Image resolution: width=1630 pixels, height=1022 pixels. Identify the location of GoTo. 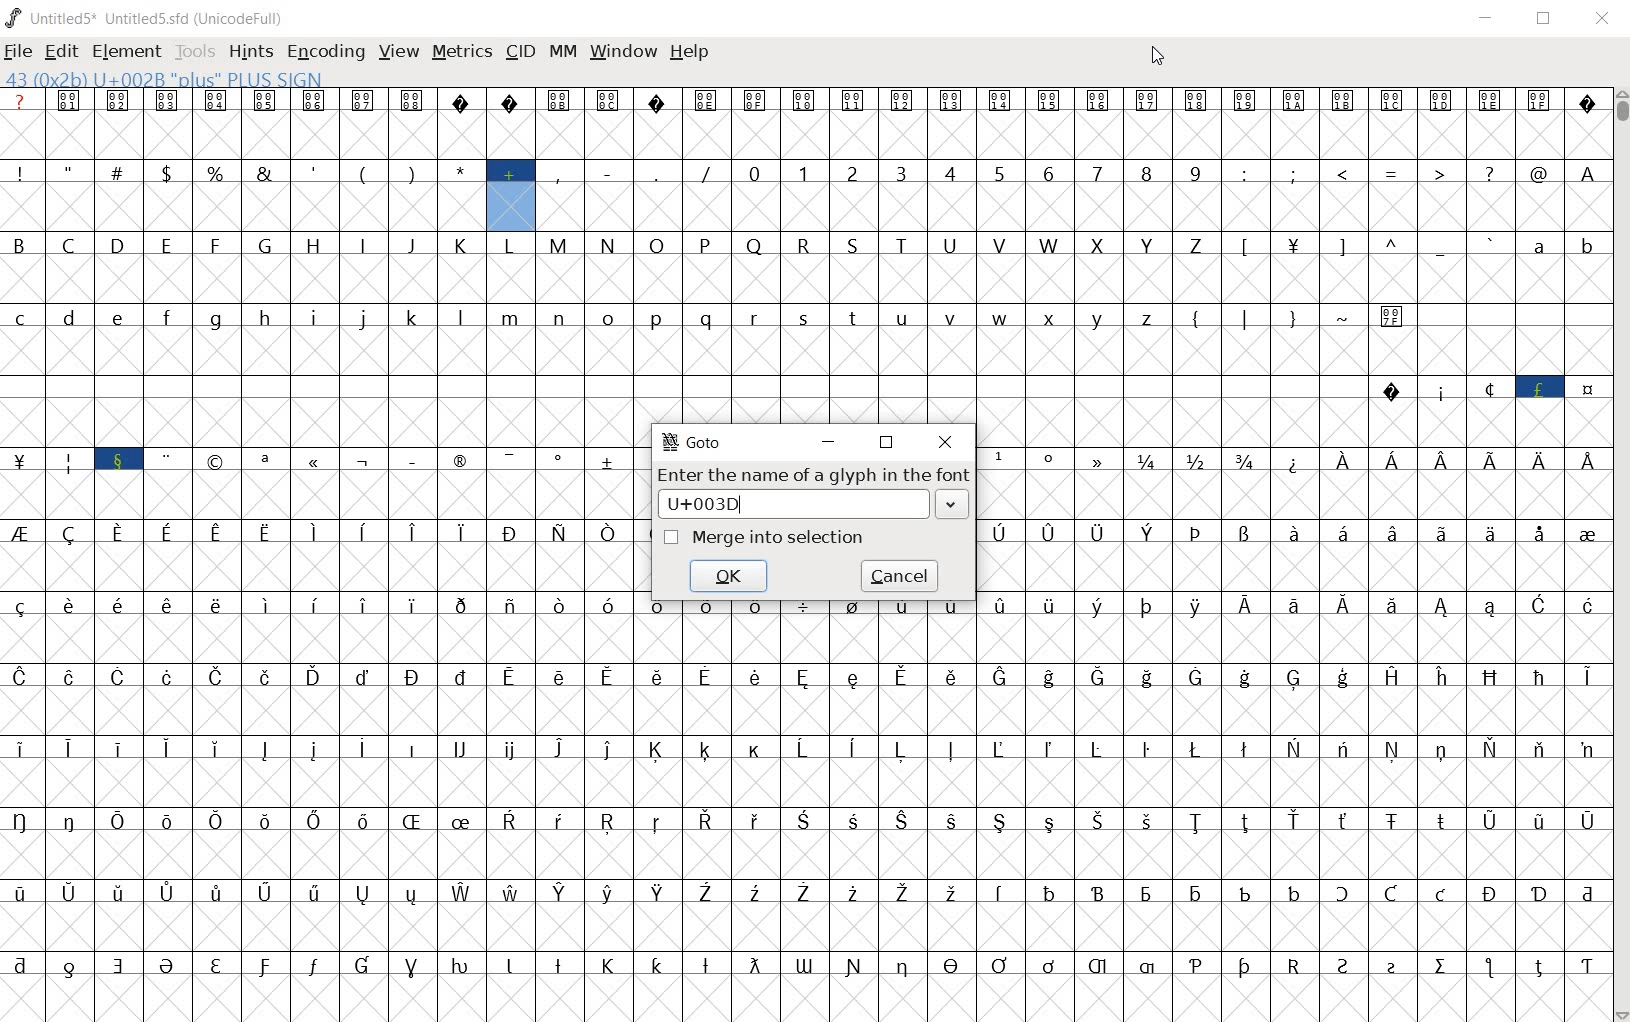
(695, 442).